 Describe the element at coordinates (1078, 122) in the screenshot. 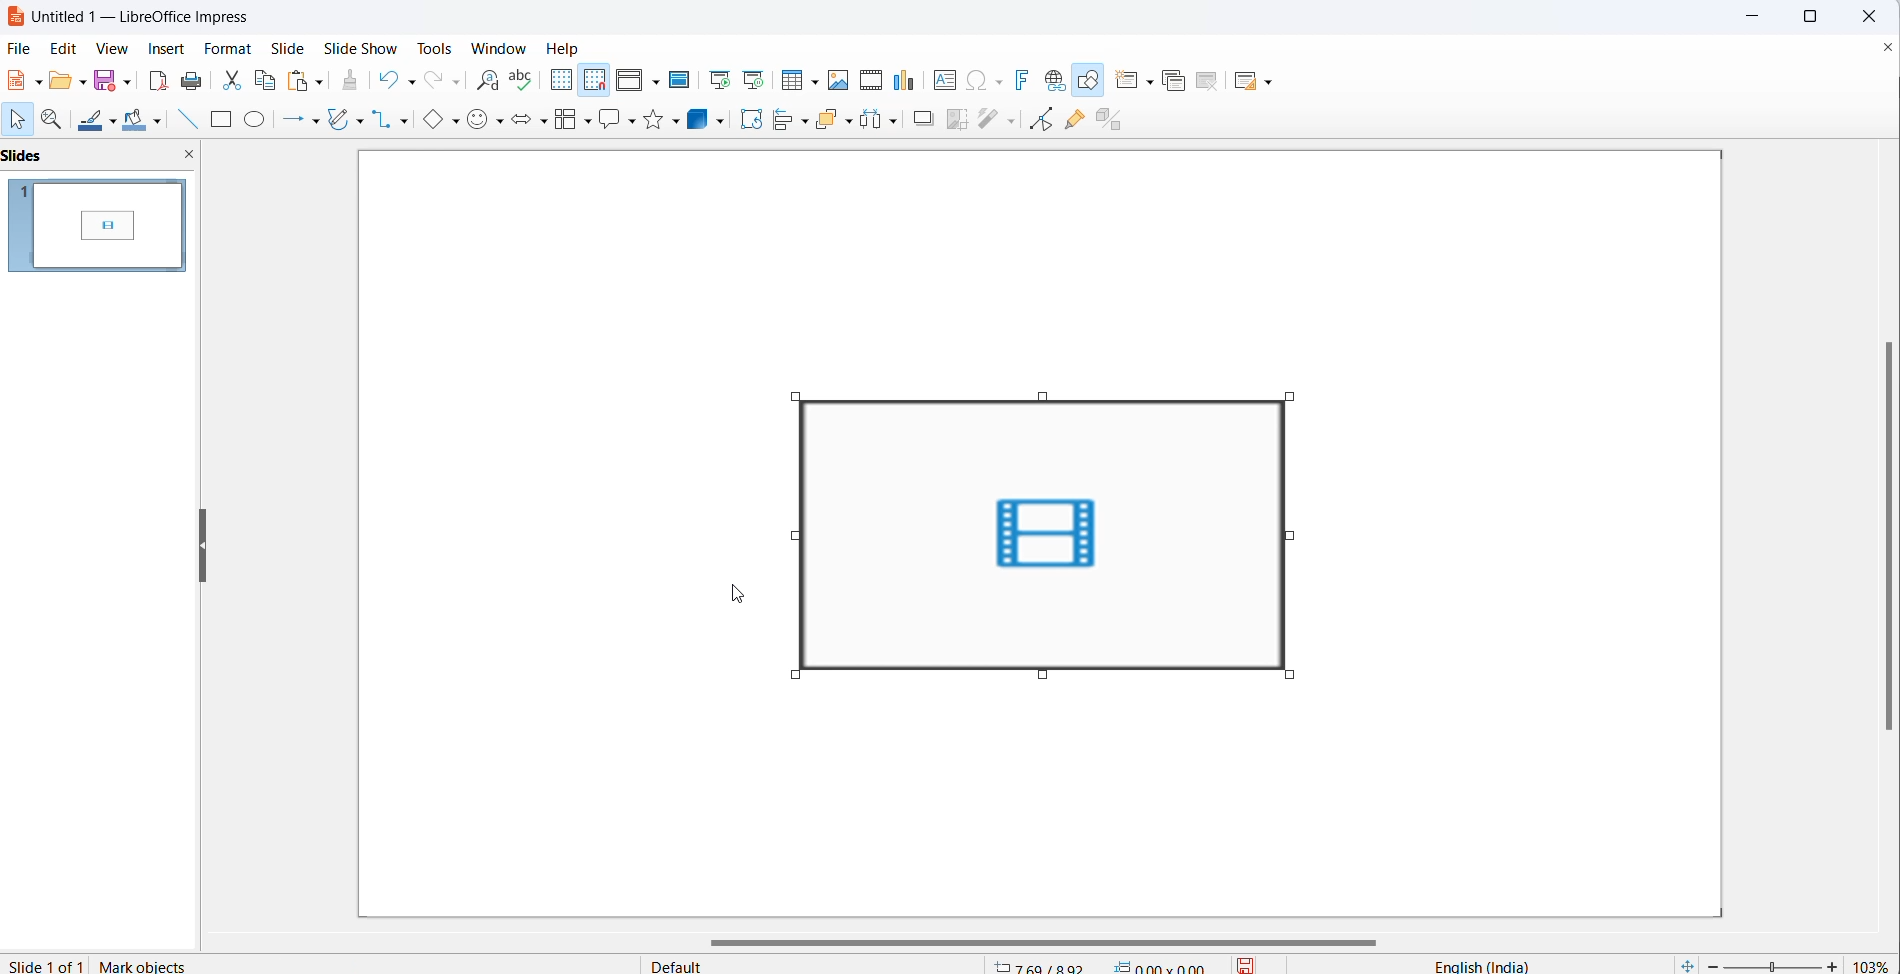

I see `show gluepoint function` at that location.